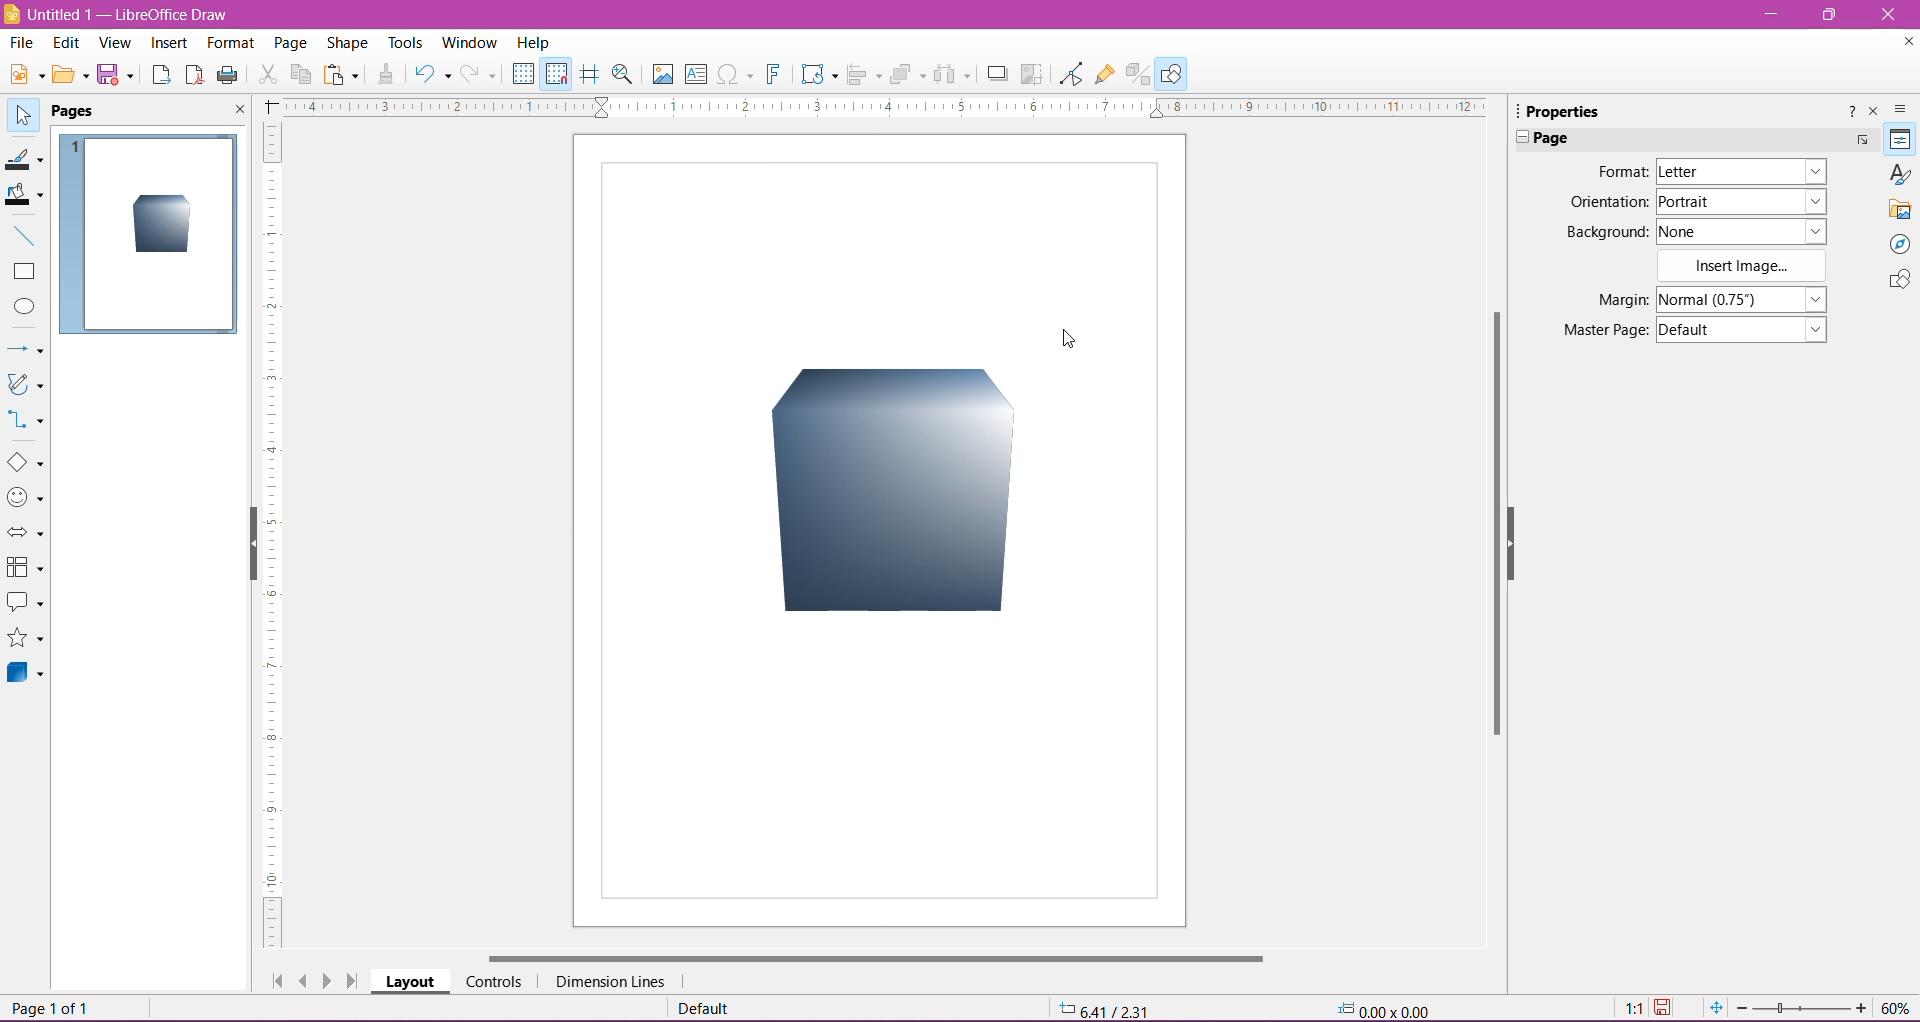  Describe the element at coordinates (997, 75) in the screenshot. I see `Shadow` at that location.